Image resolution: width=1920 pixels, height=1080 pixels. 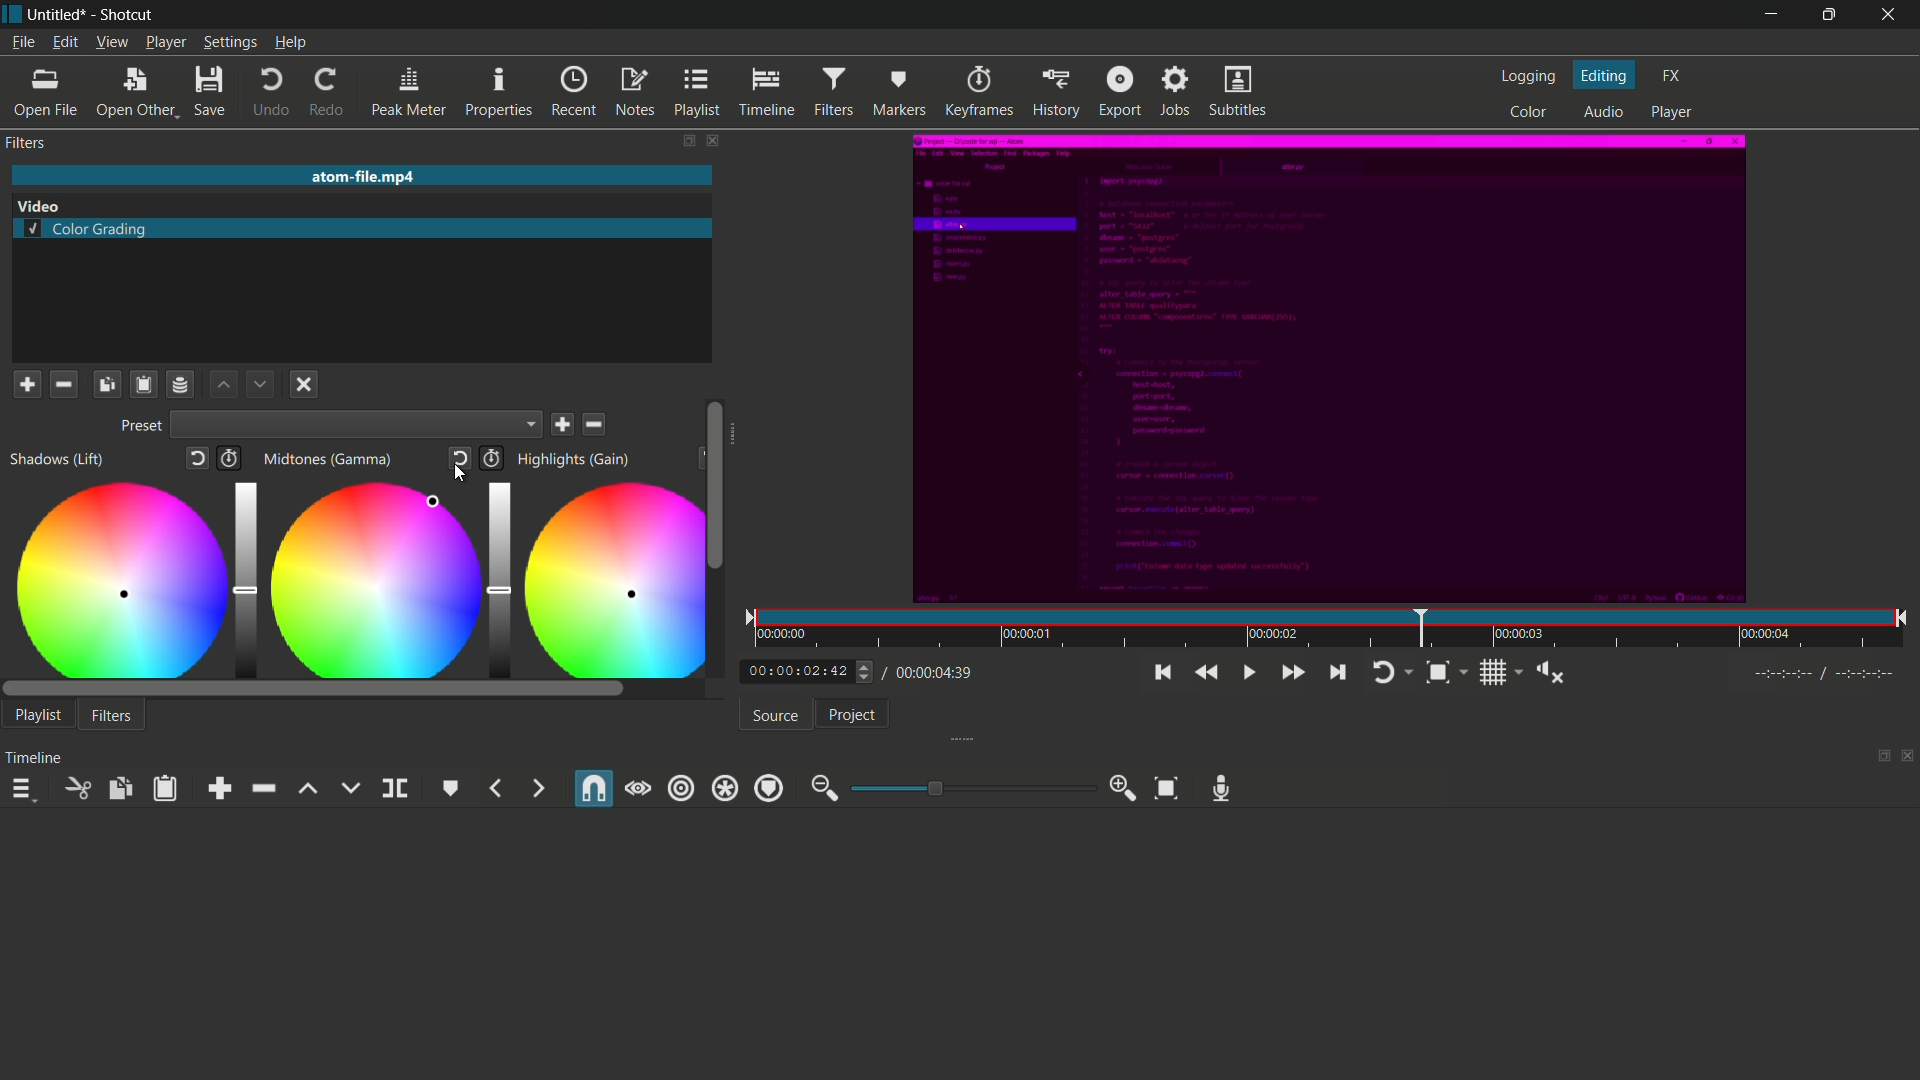 What do you see at coordinates (769, 789) in the screenshot?
I see `ripple markers` at bounding box center [769, 789].